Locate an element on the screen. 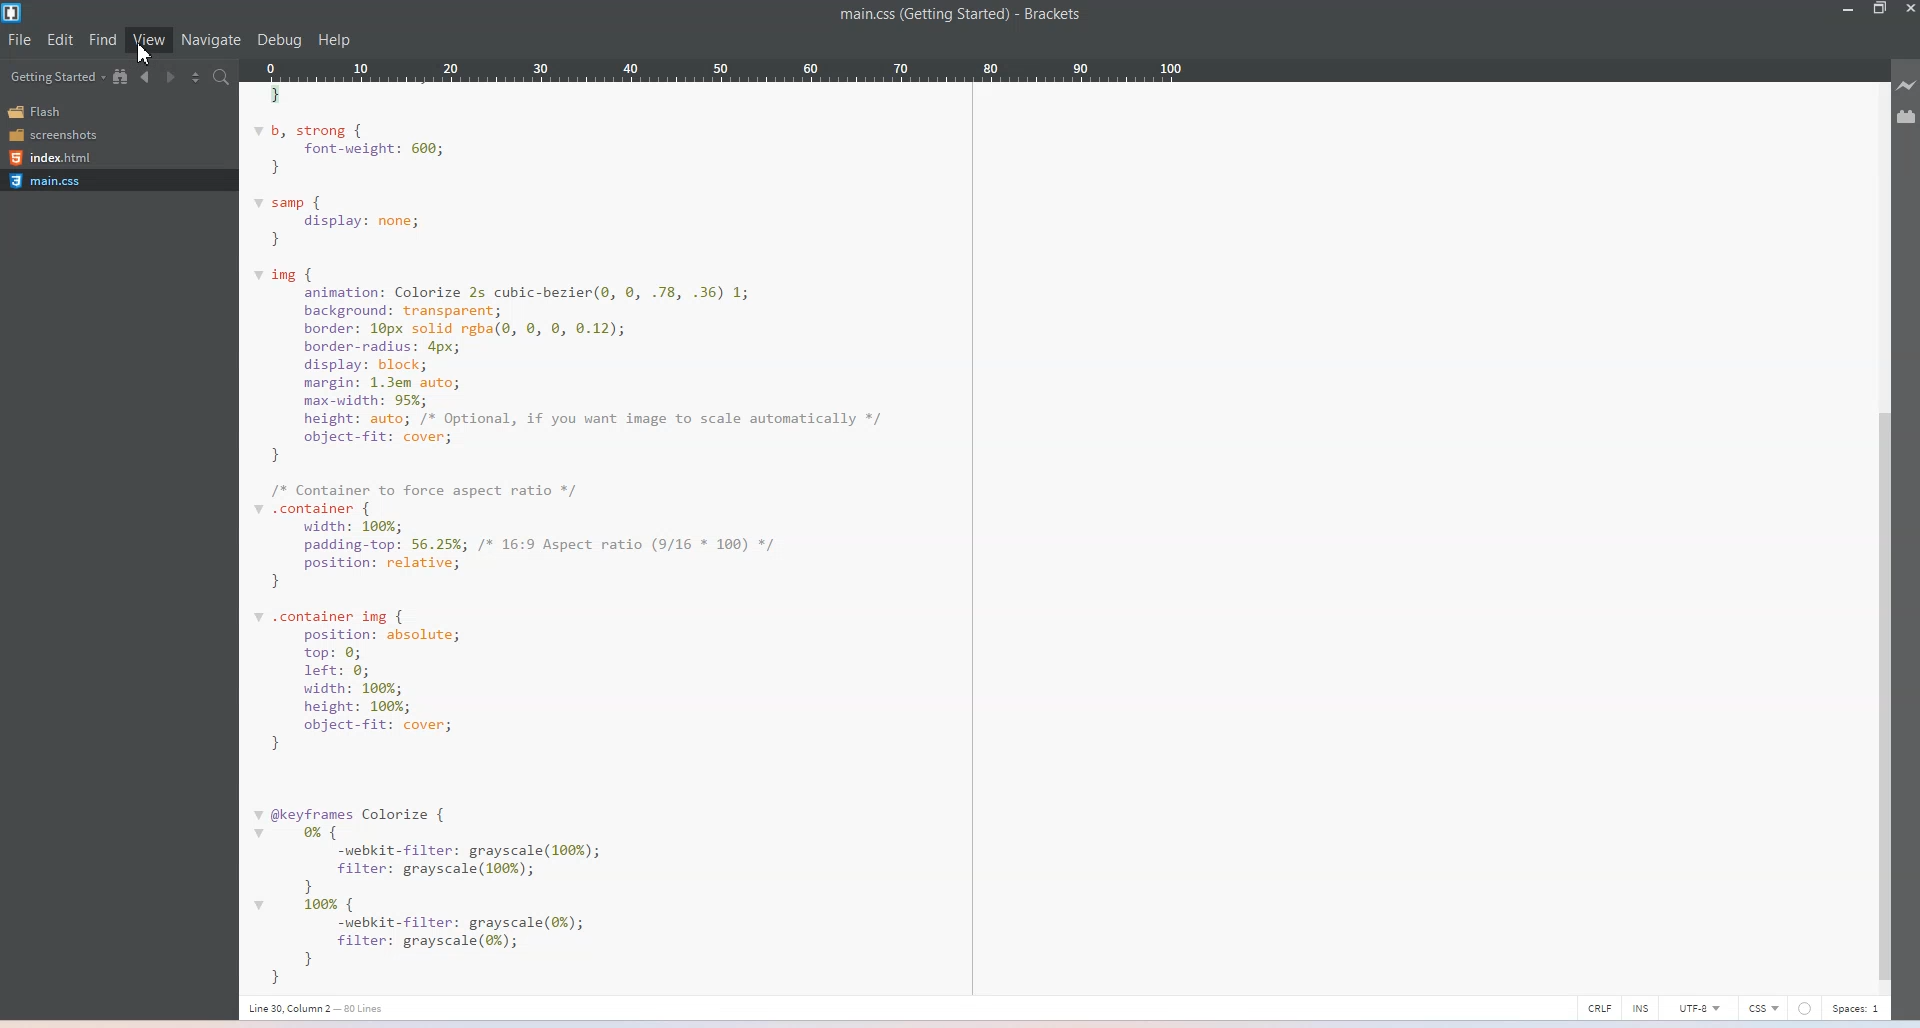  Navigate Backwards is located at coordinates (146, 76).